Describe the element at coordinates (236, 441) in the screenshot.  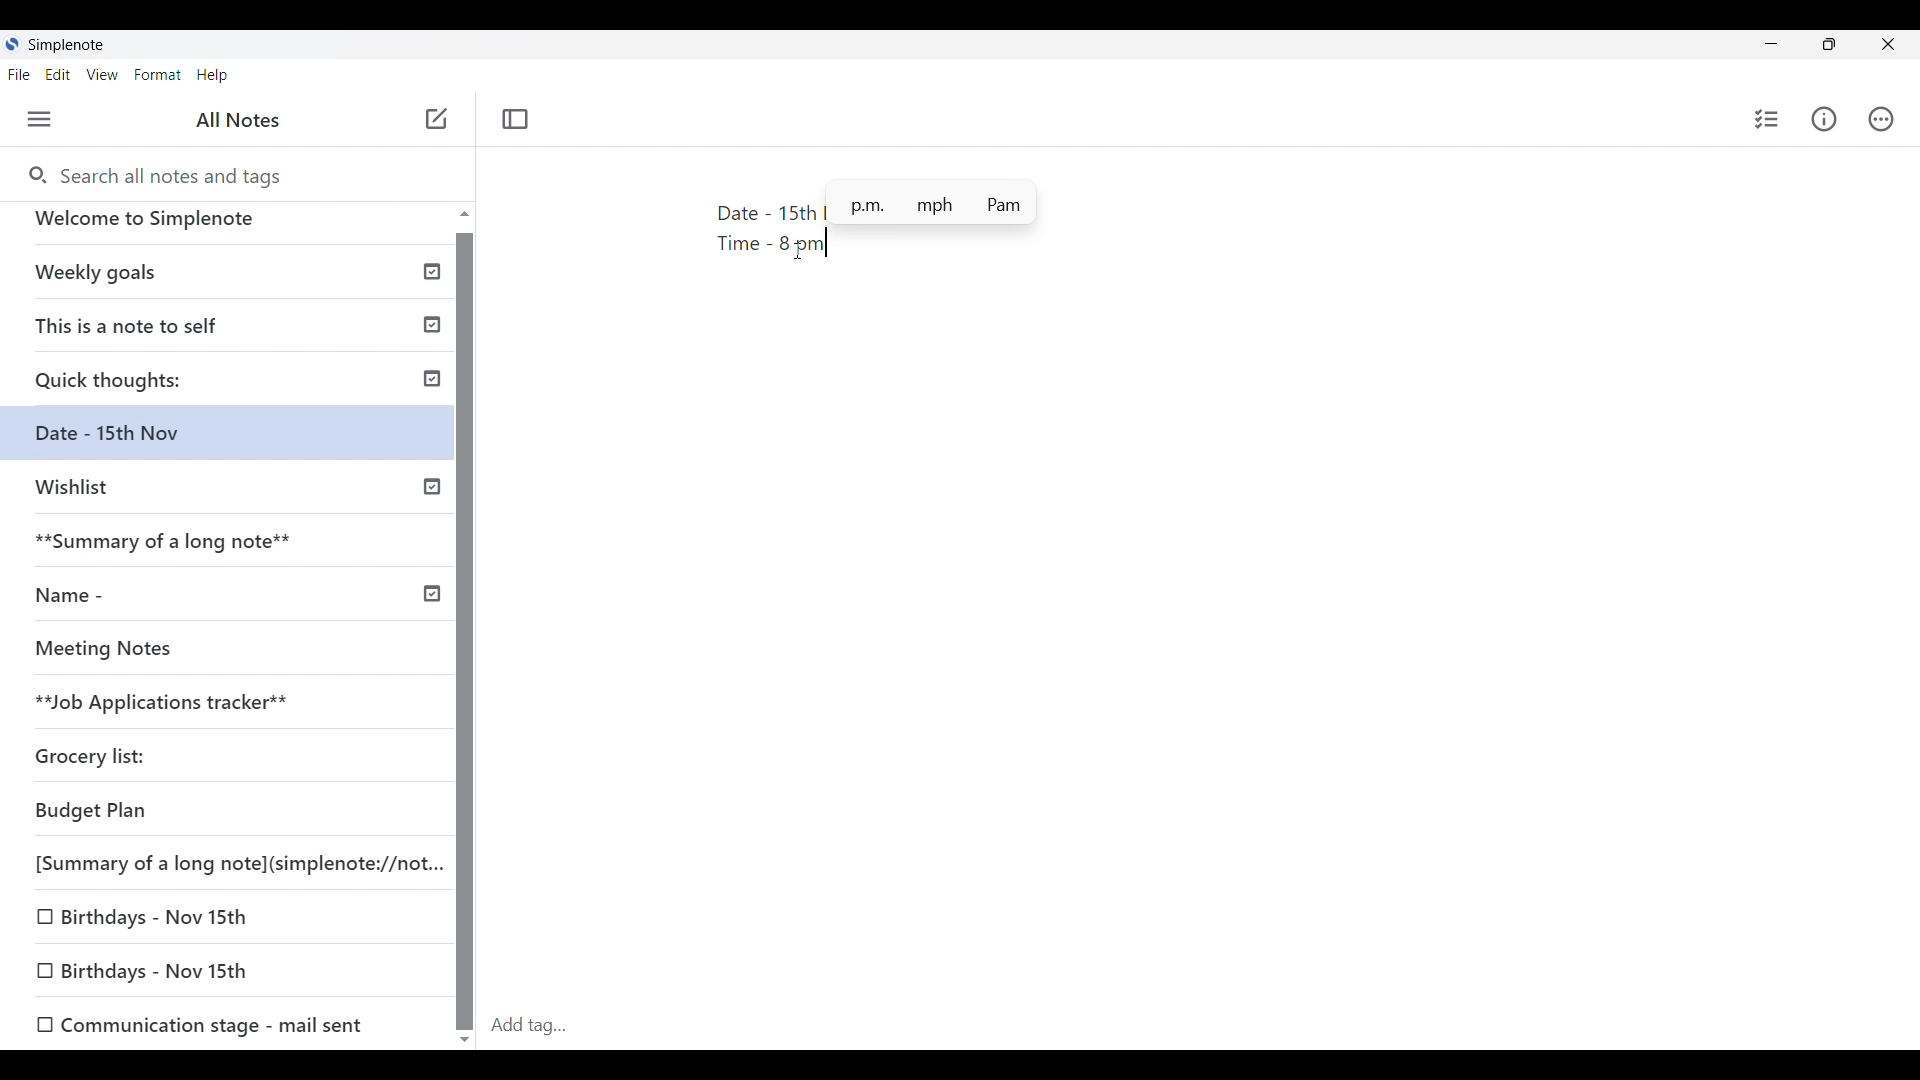
I see `Note text changed` at that location.